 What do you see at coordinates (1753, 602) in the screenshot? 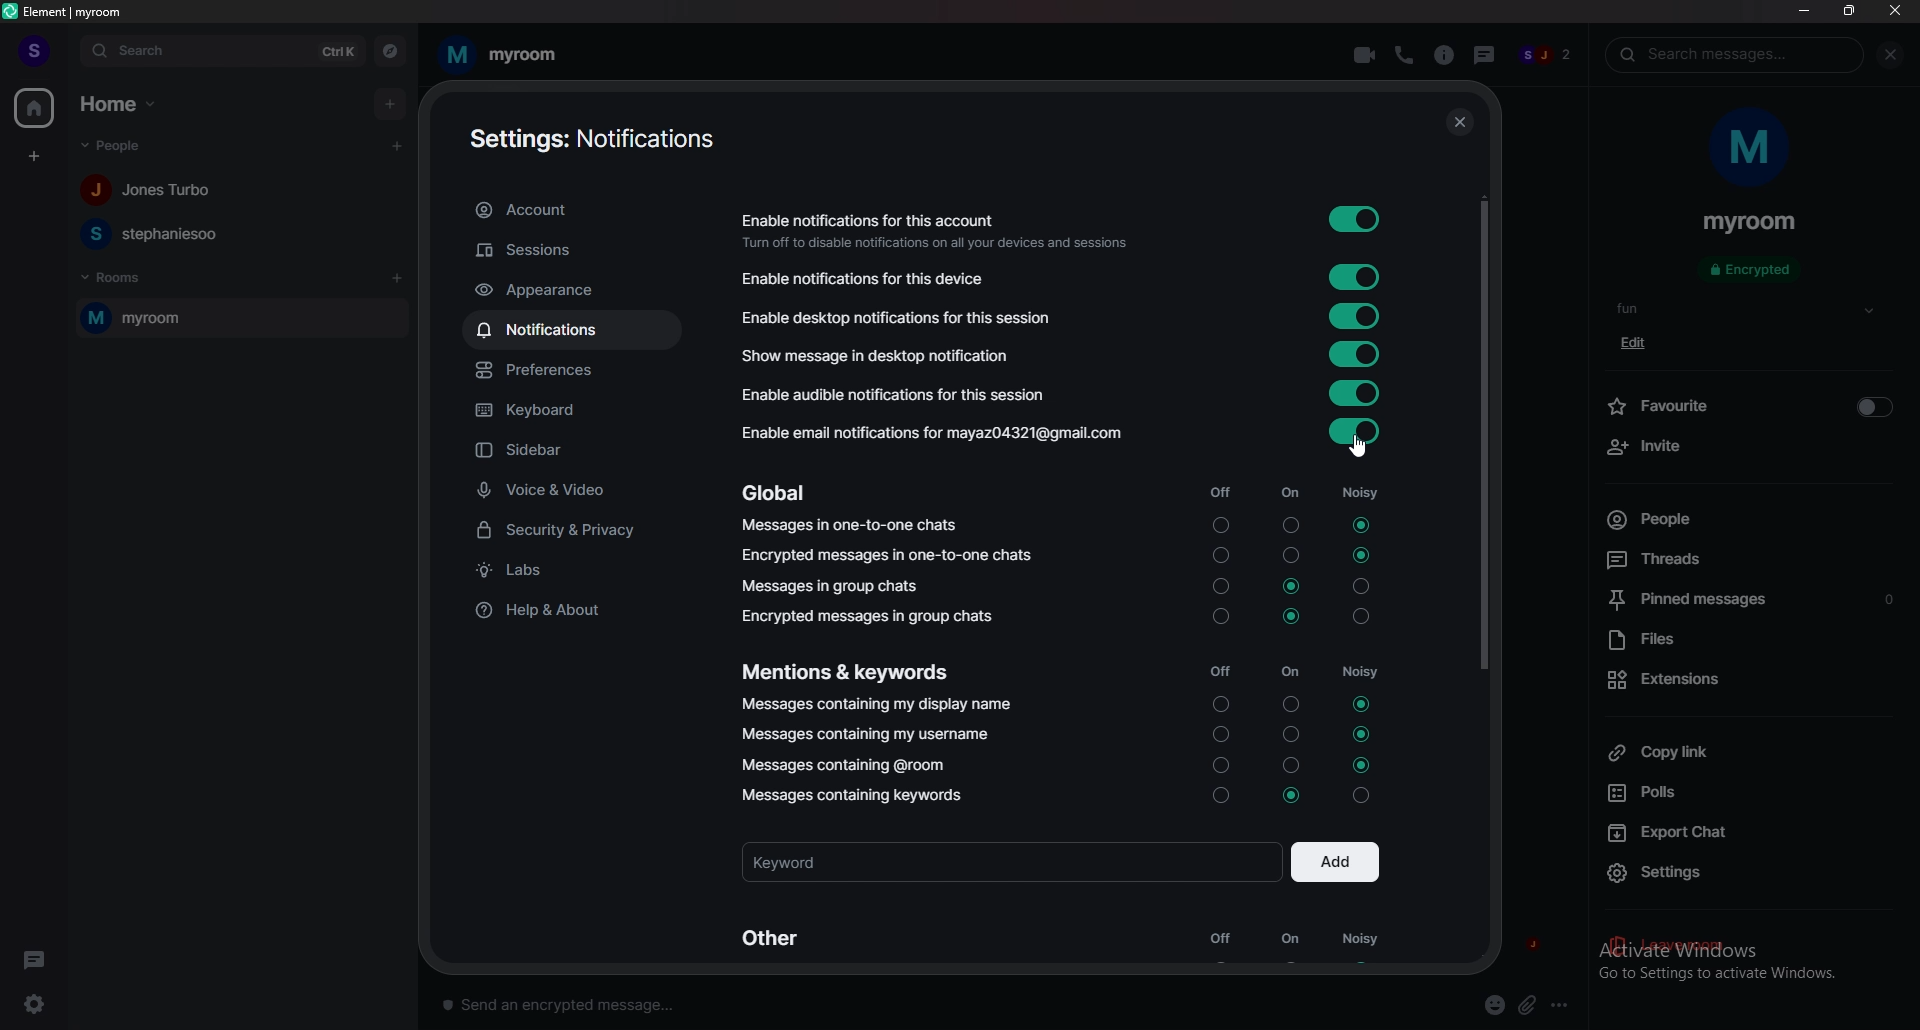
I see `pinned messages` at bounding box center [1753, 602].